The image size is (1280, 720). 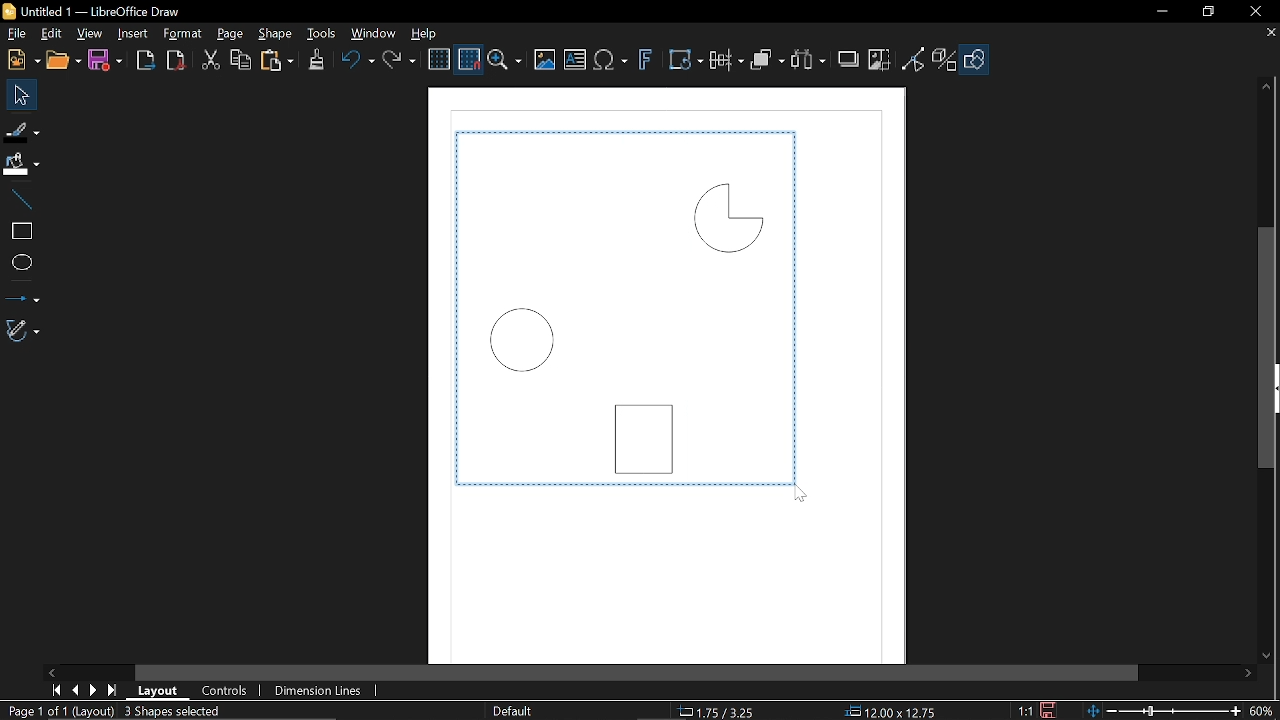 What do you see at coordinates (470, 59) in the screenshot?
I see `Snap to grid` at bounding box center [470, 59].